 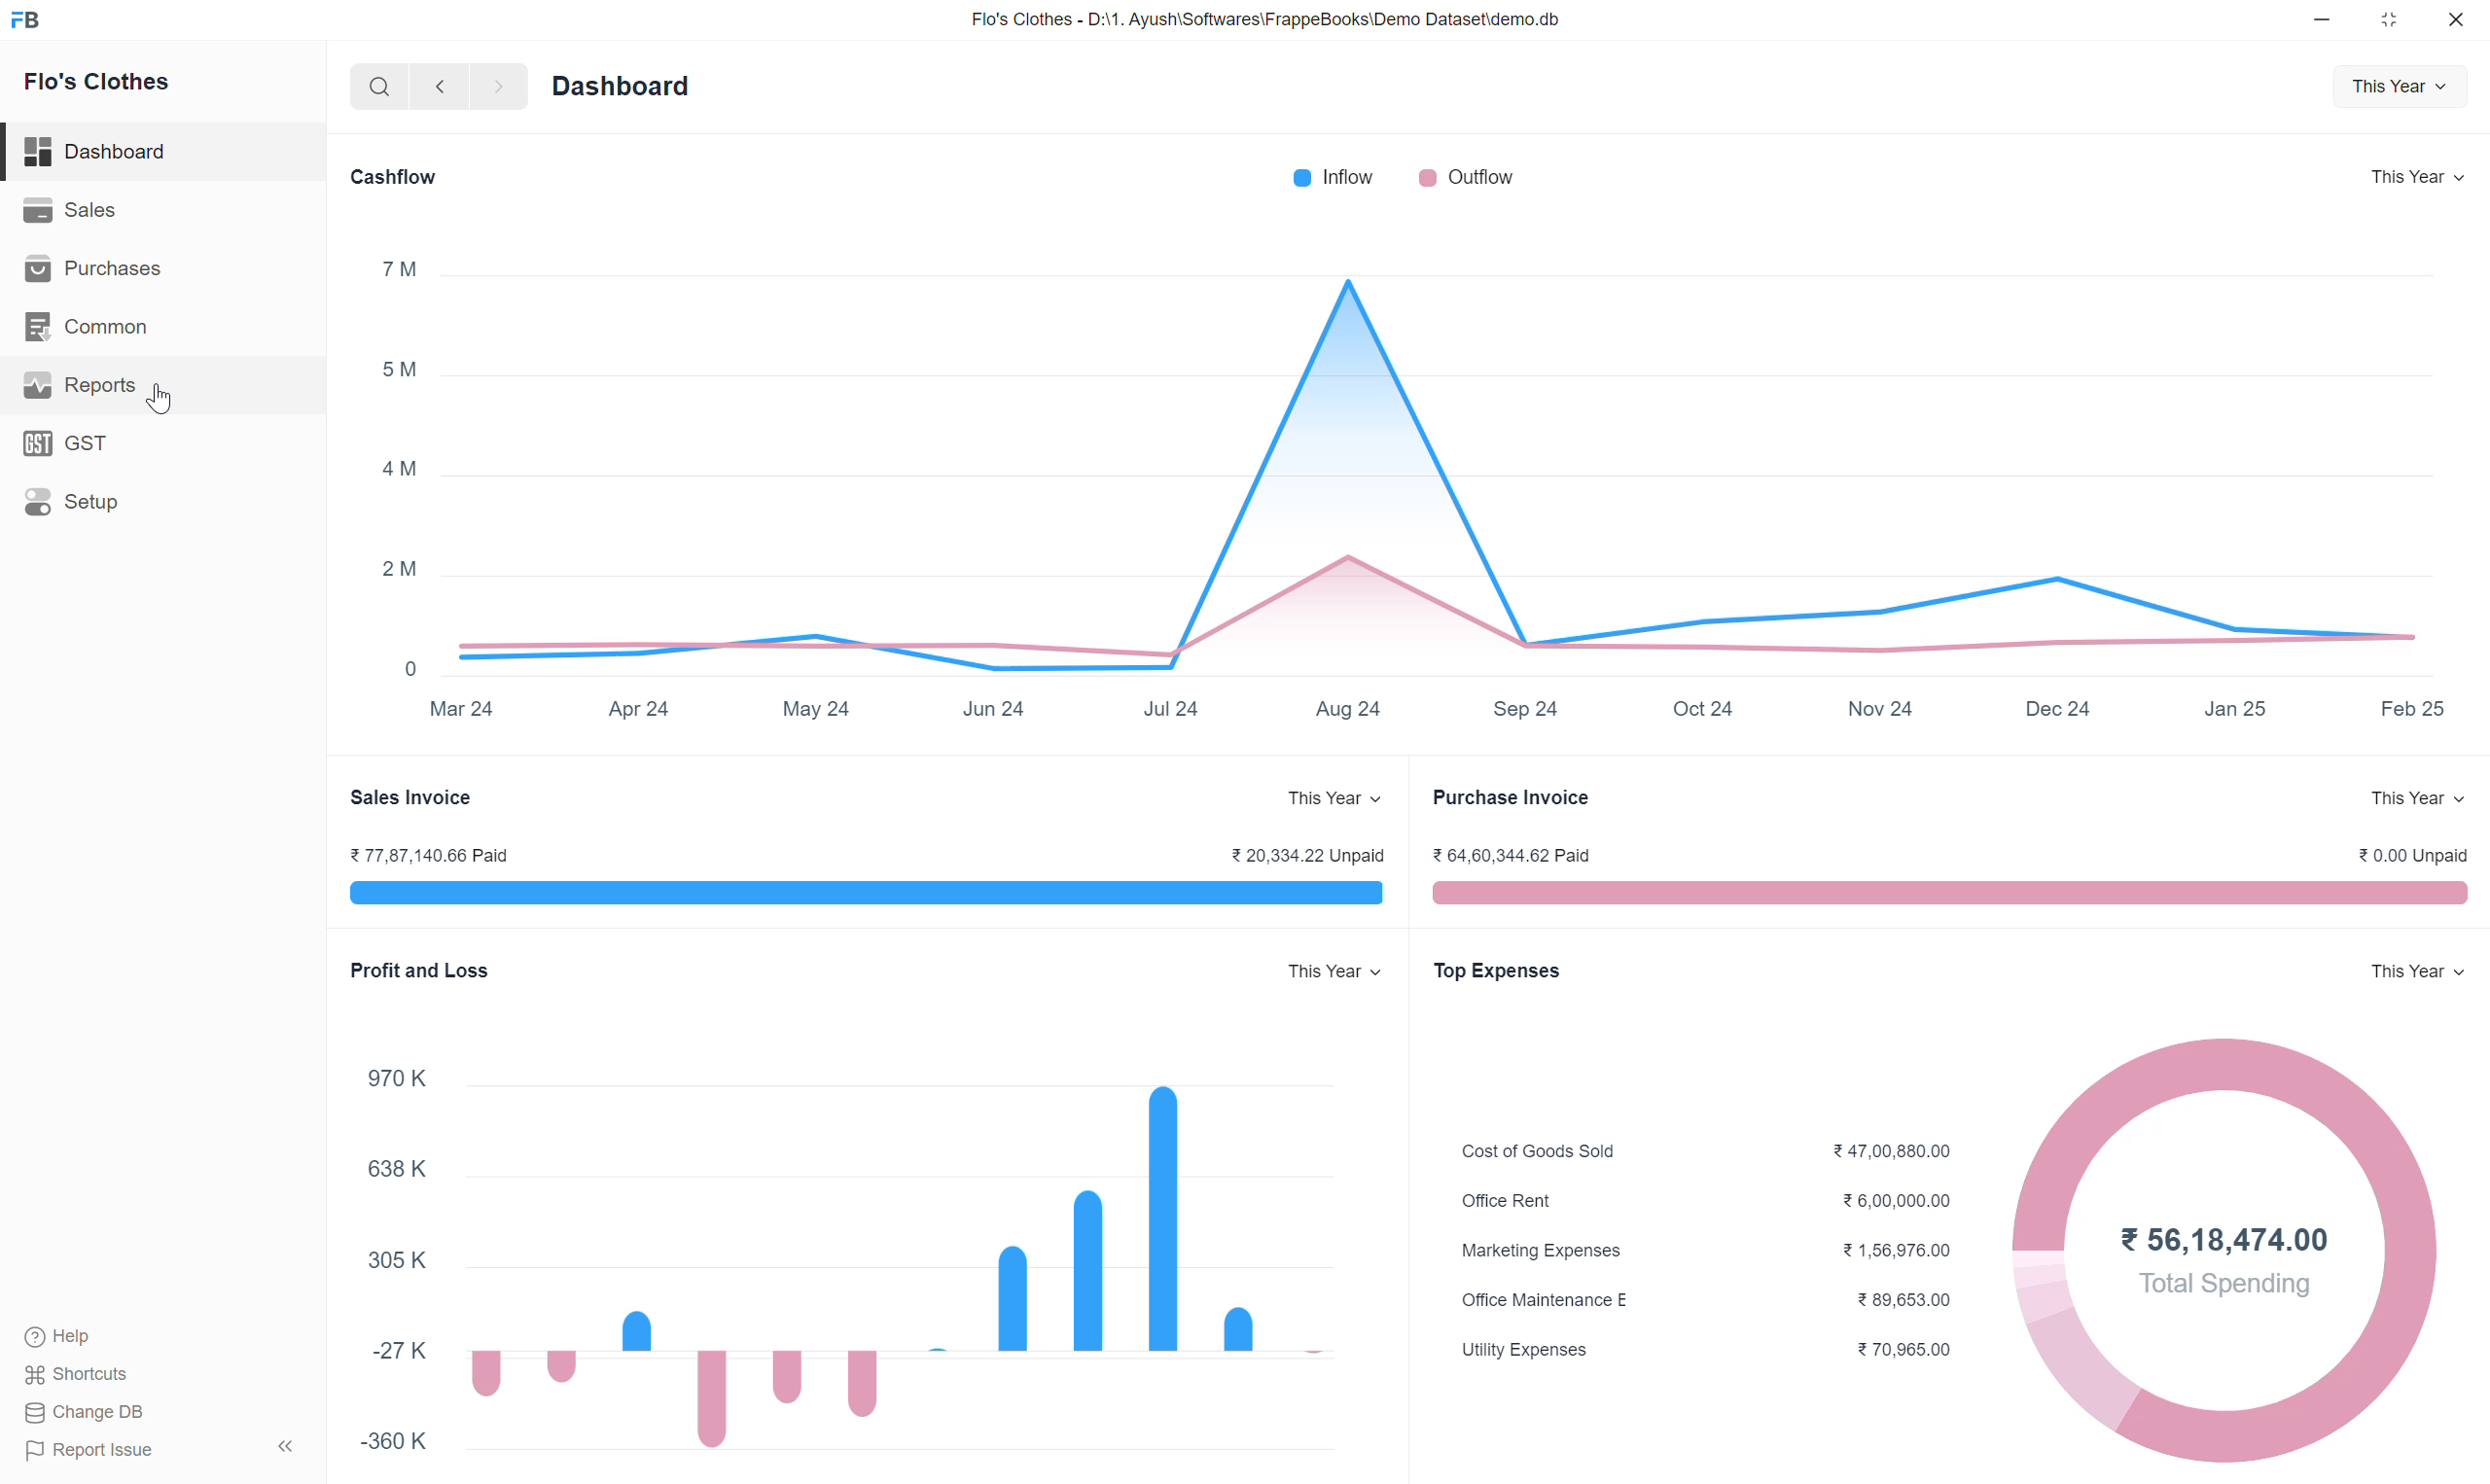 What do you see at coordinates (80, 507) in the screenshot?
I see `setup` at bounding box center [80, 507].